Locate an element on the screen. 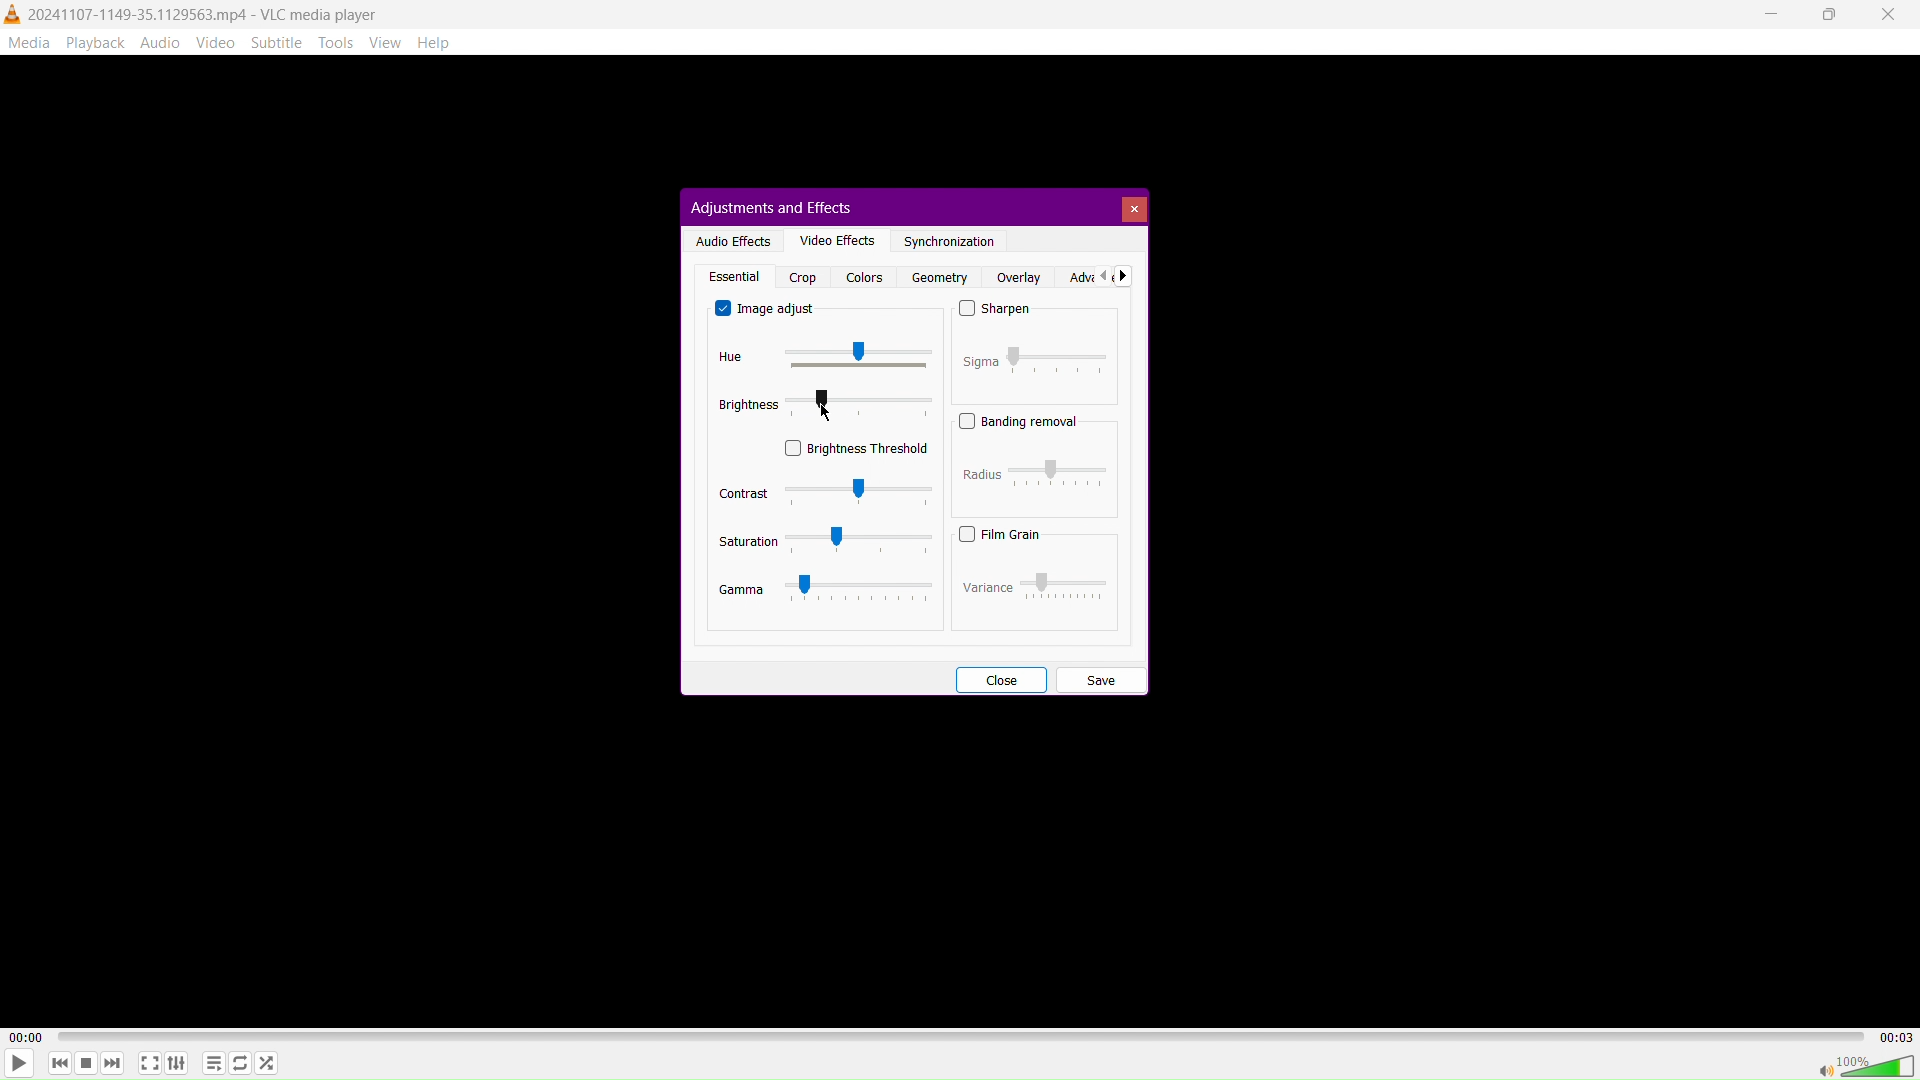 This screenshot has height=1080, width=1920. Synchronization is located at coordinates (950, 242).